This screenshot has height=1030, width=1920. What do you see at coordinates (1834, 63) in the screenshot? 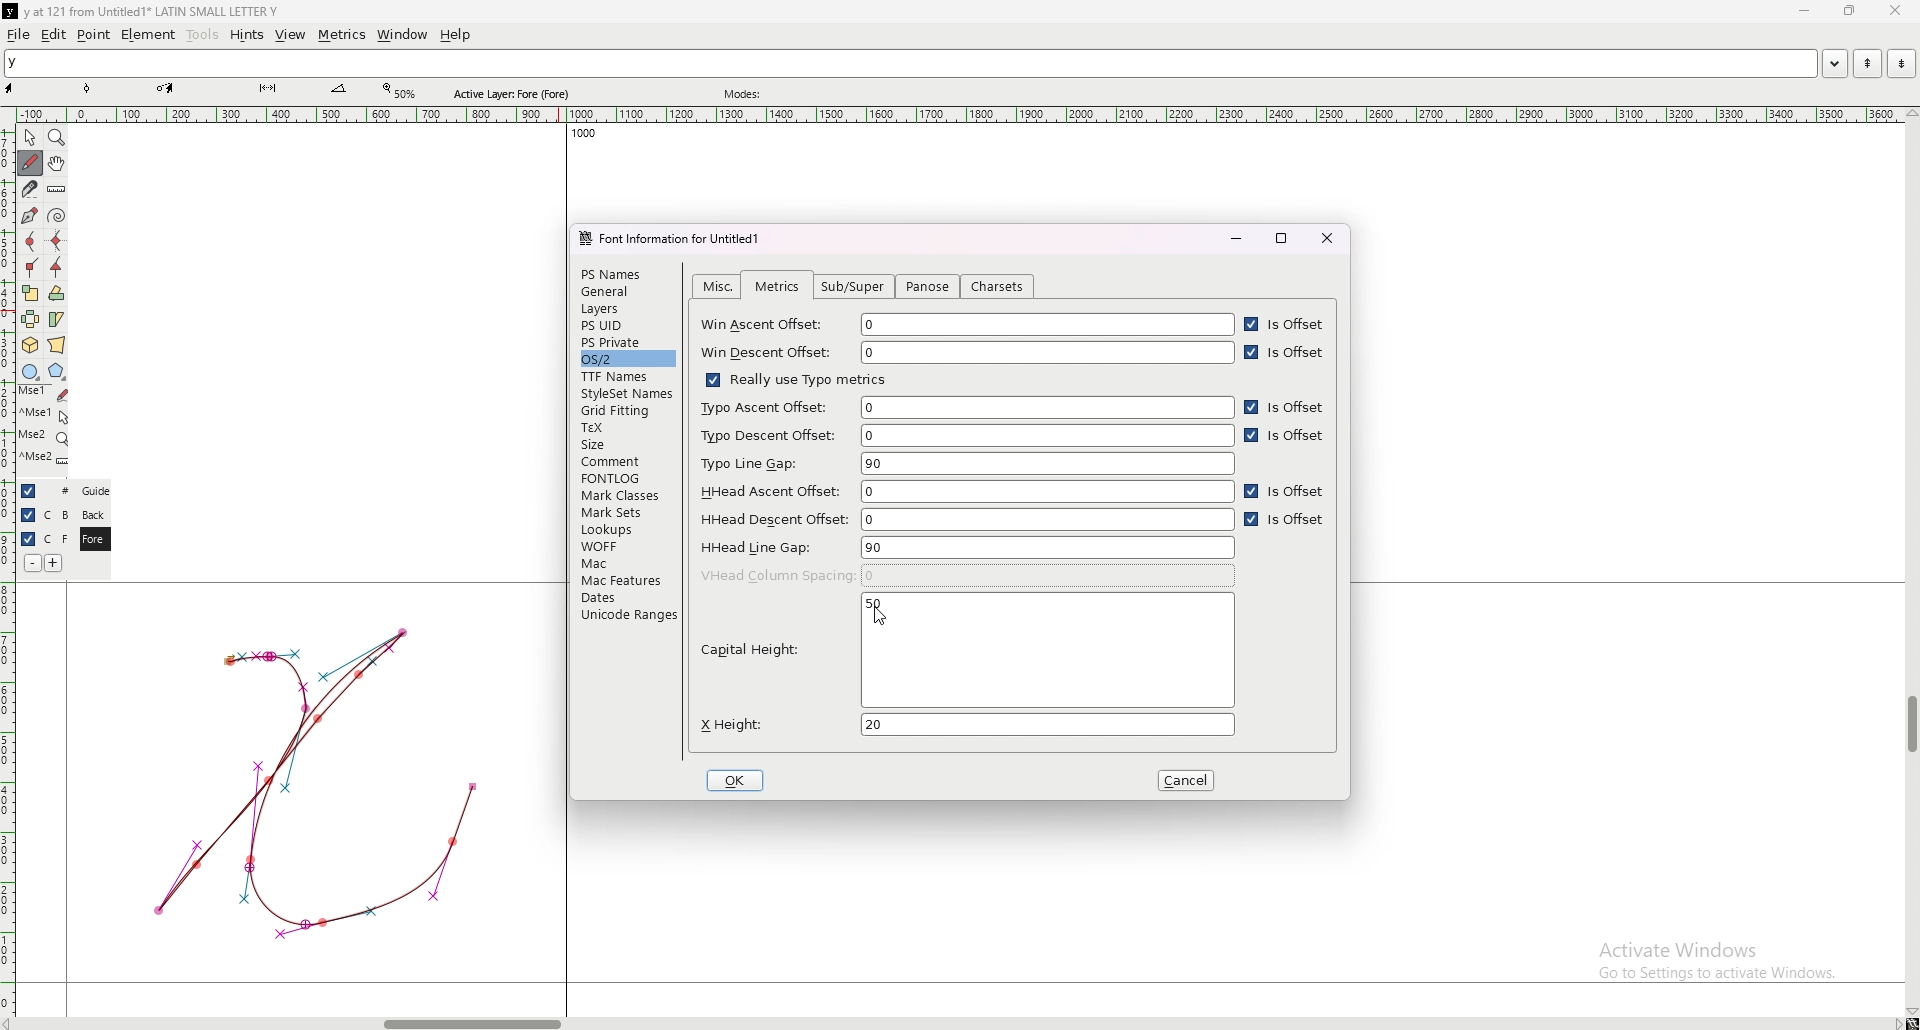
I see `open word list` at bounding box center [1834, 63].